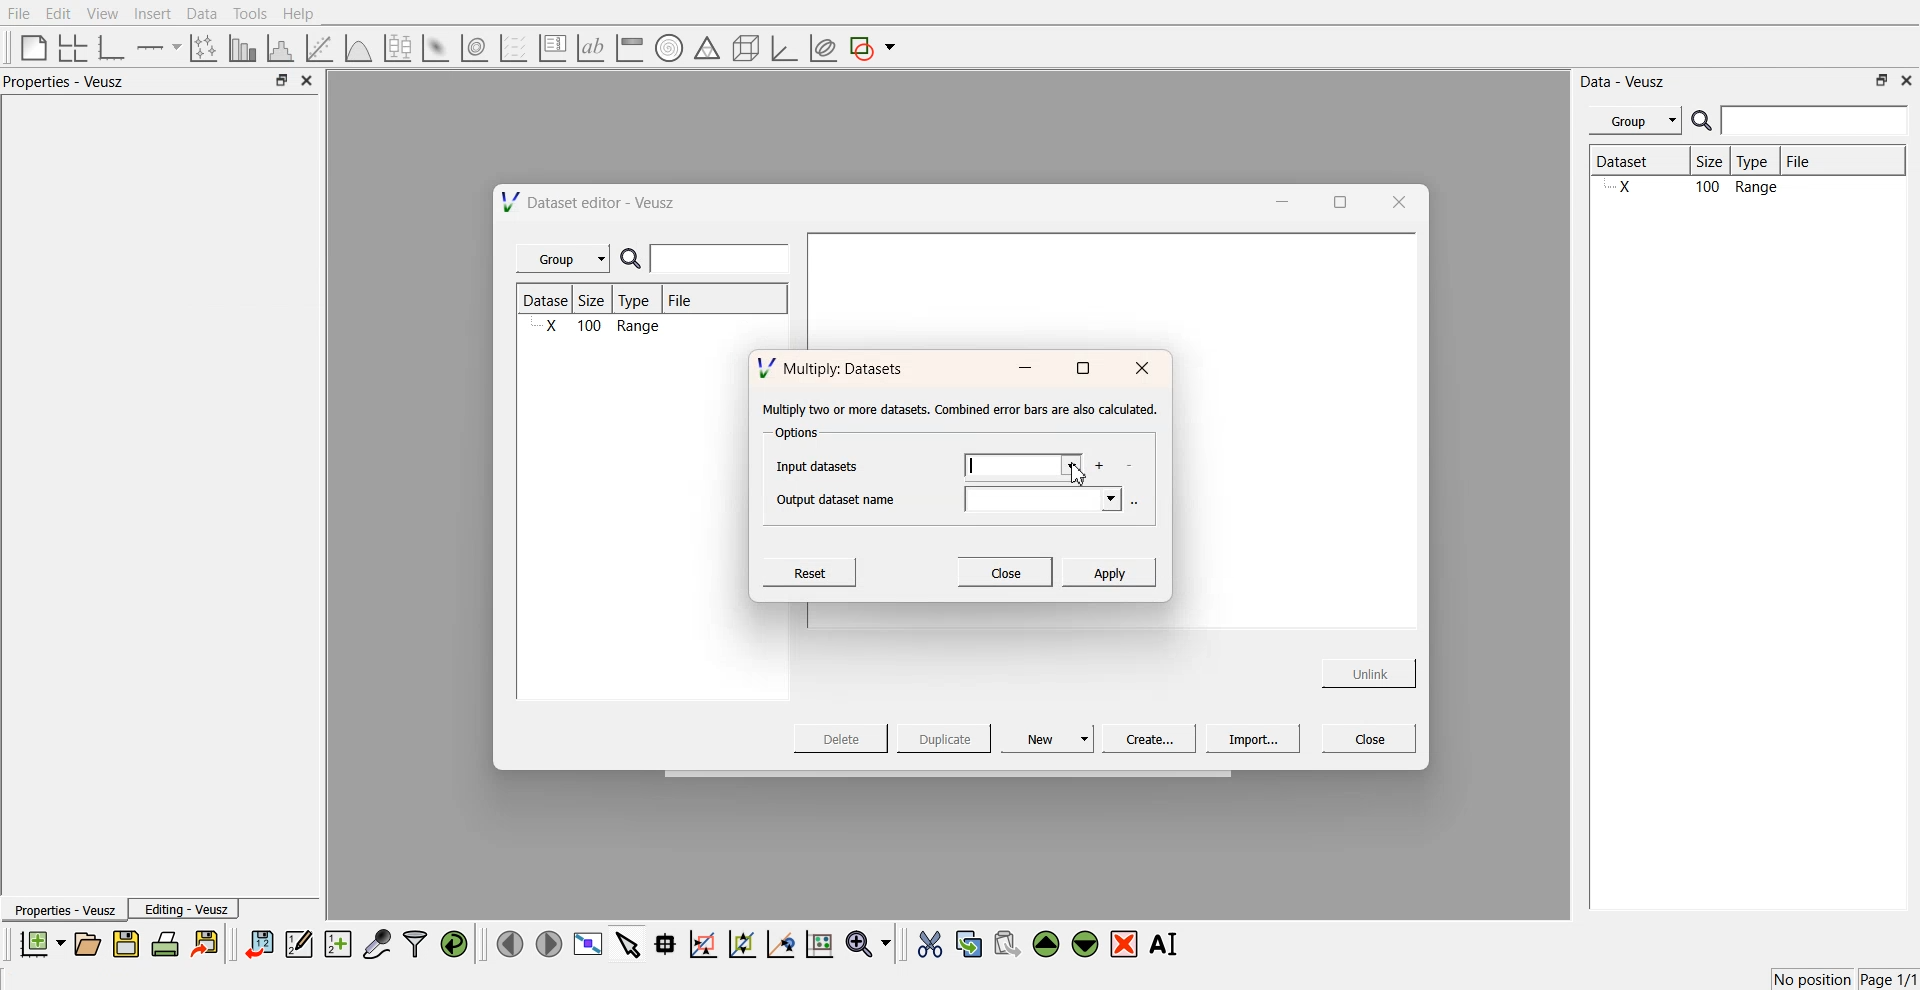  Describe the element at coordinates (822, 465) in the screenshot. I see `Input datasets` at that location.